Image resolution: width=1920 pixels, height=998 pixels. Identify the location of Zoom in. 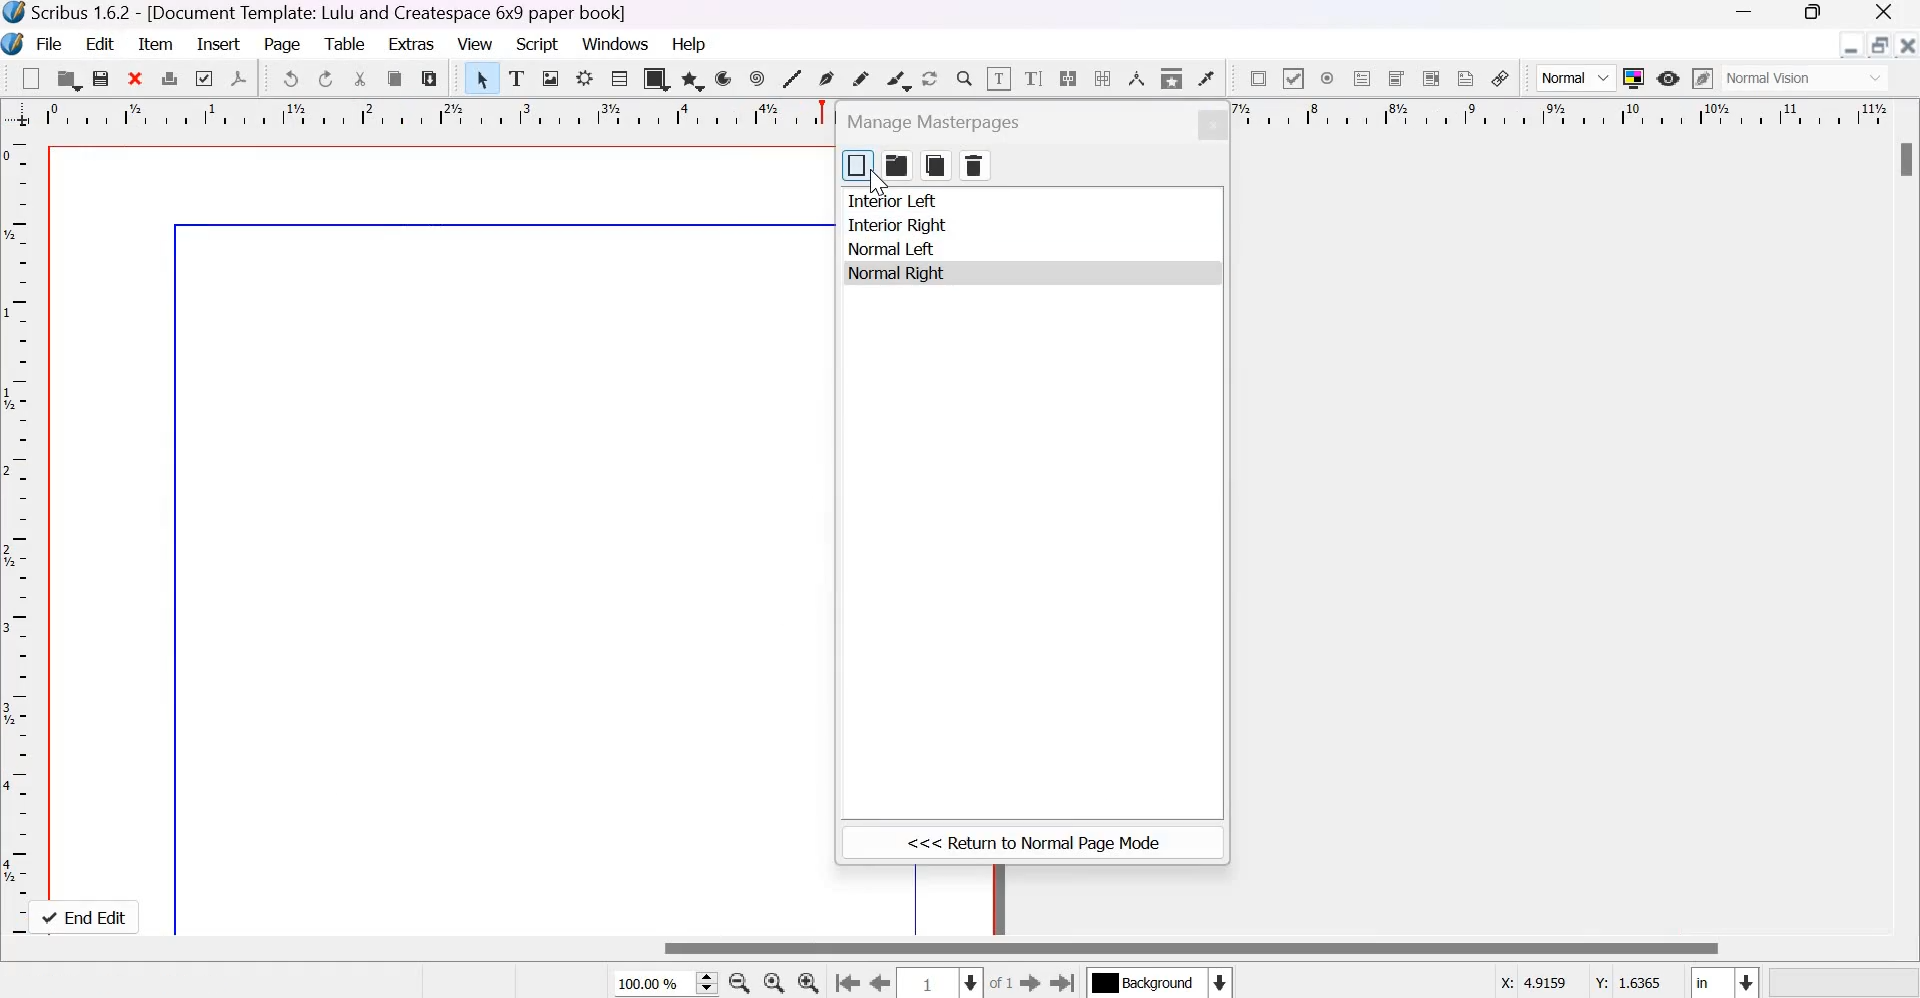
(808, 981).